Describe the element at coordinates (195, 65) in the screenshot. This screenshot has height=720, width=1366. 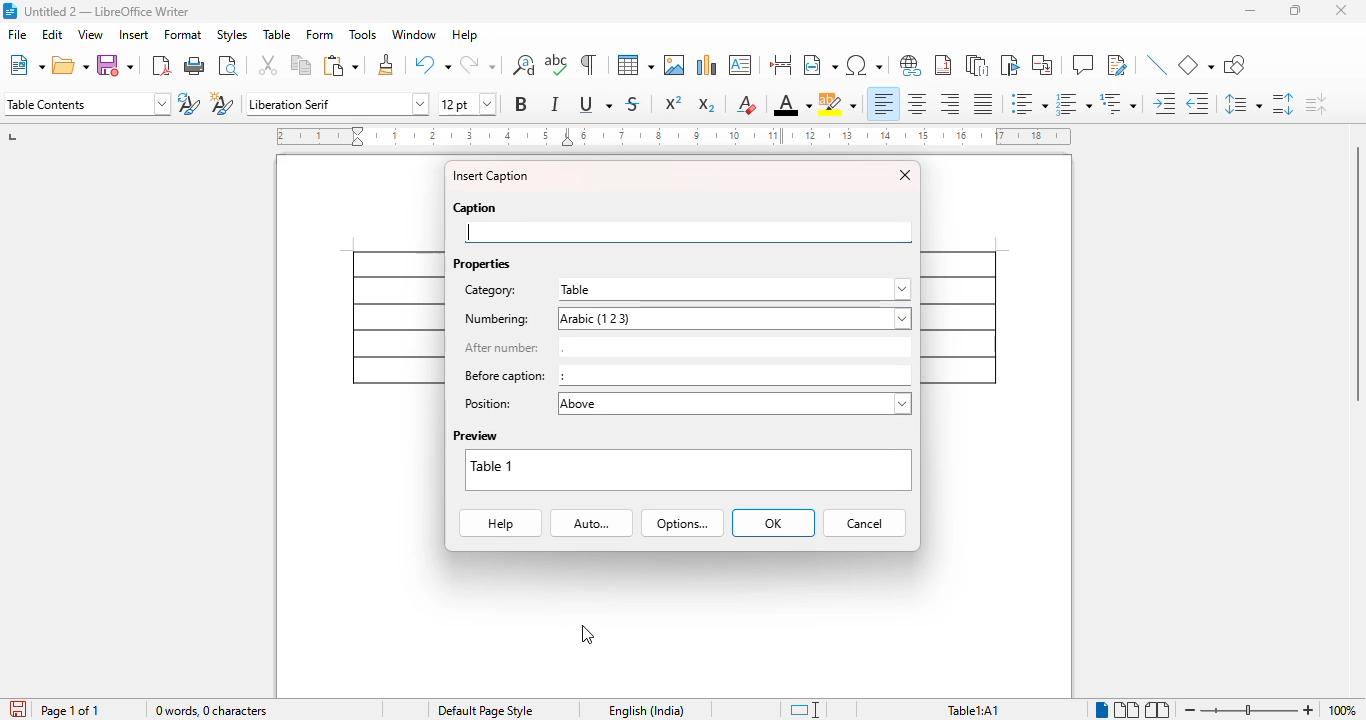
I see `print` at that location.